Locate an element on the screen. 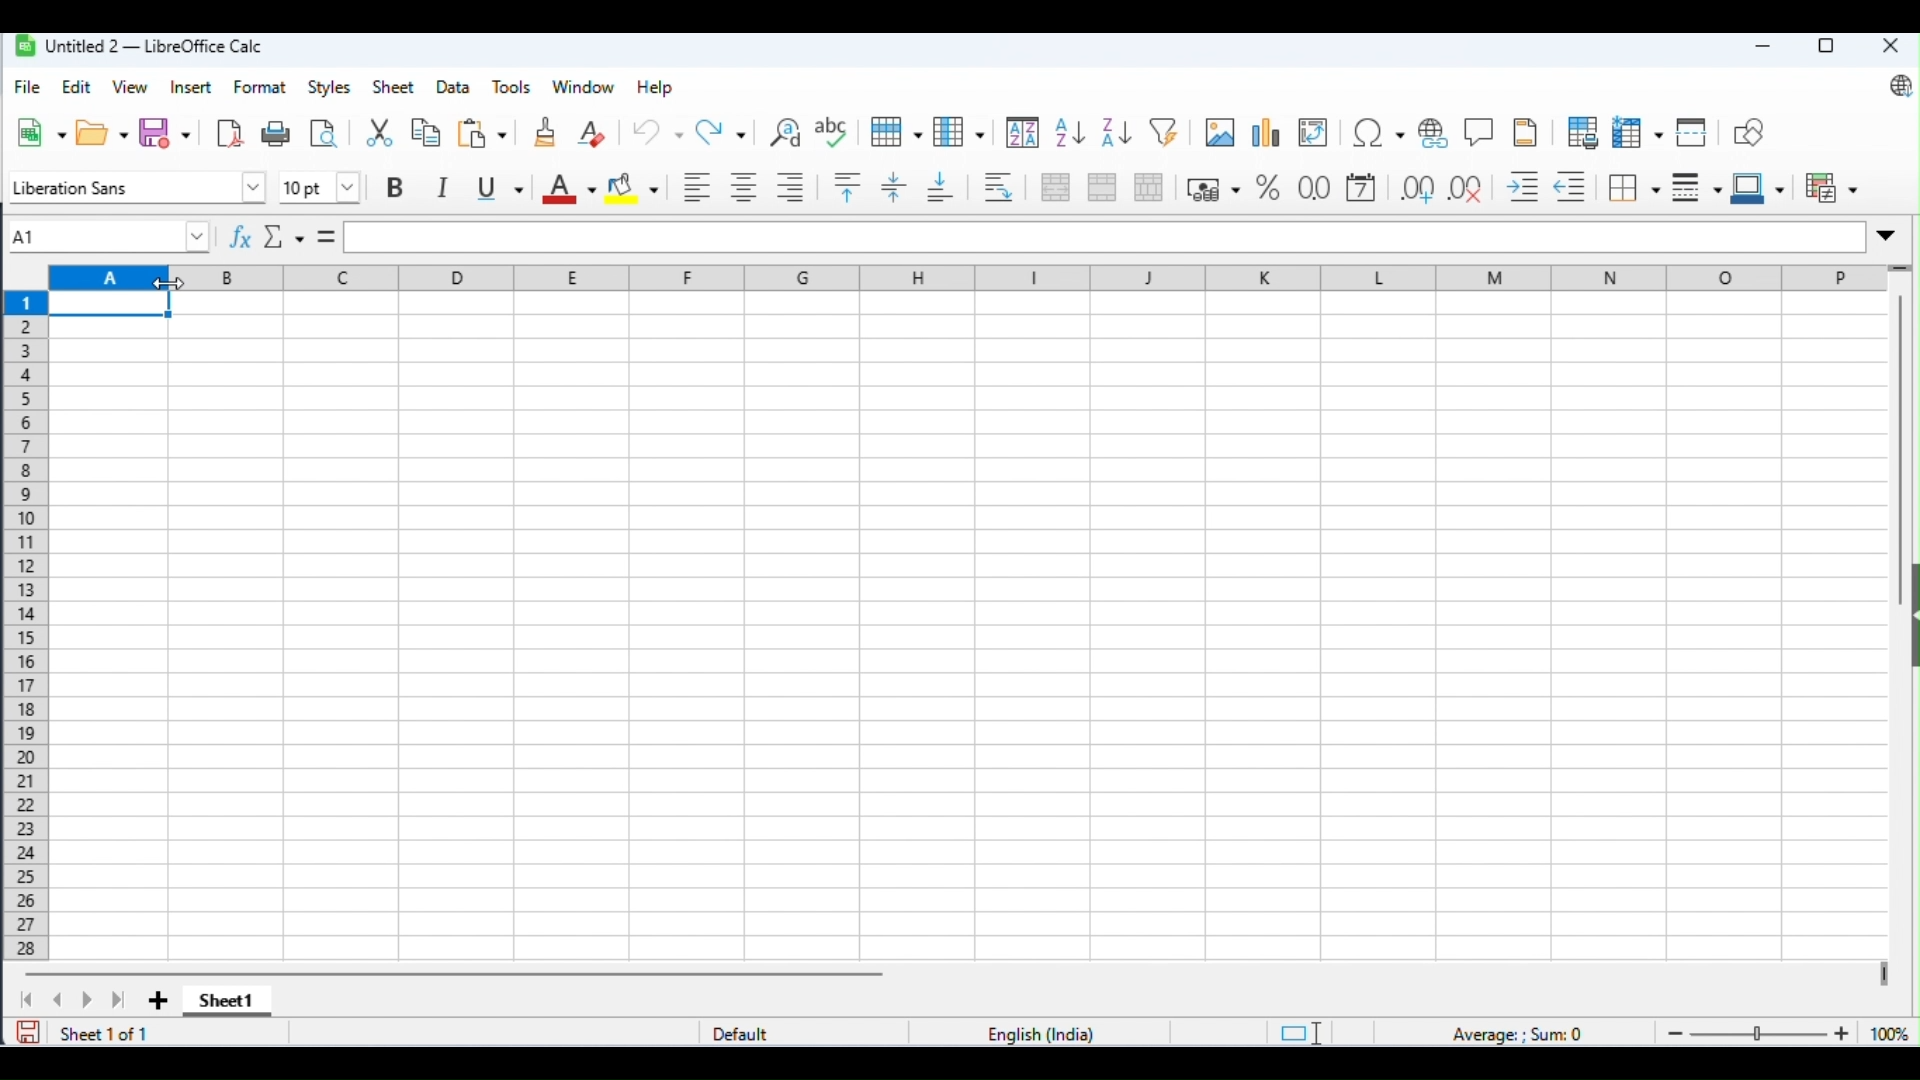 Image resolution: width=1920 pixels, height=1080 pixels. sort is located at coordinates (1021, 133).